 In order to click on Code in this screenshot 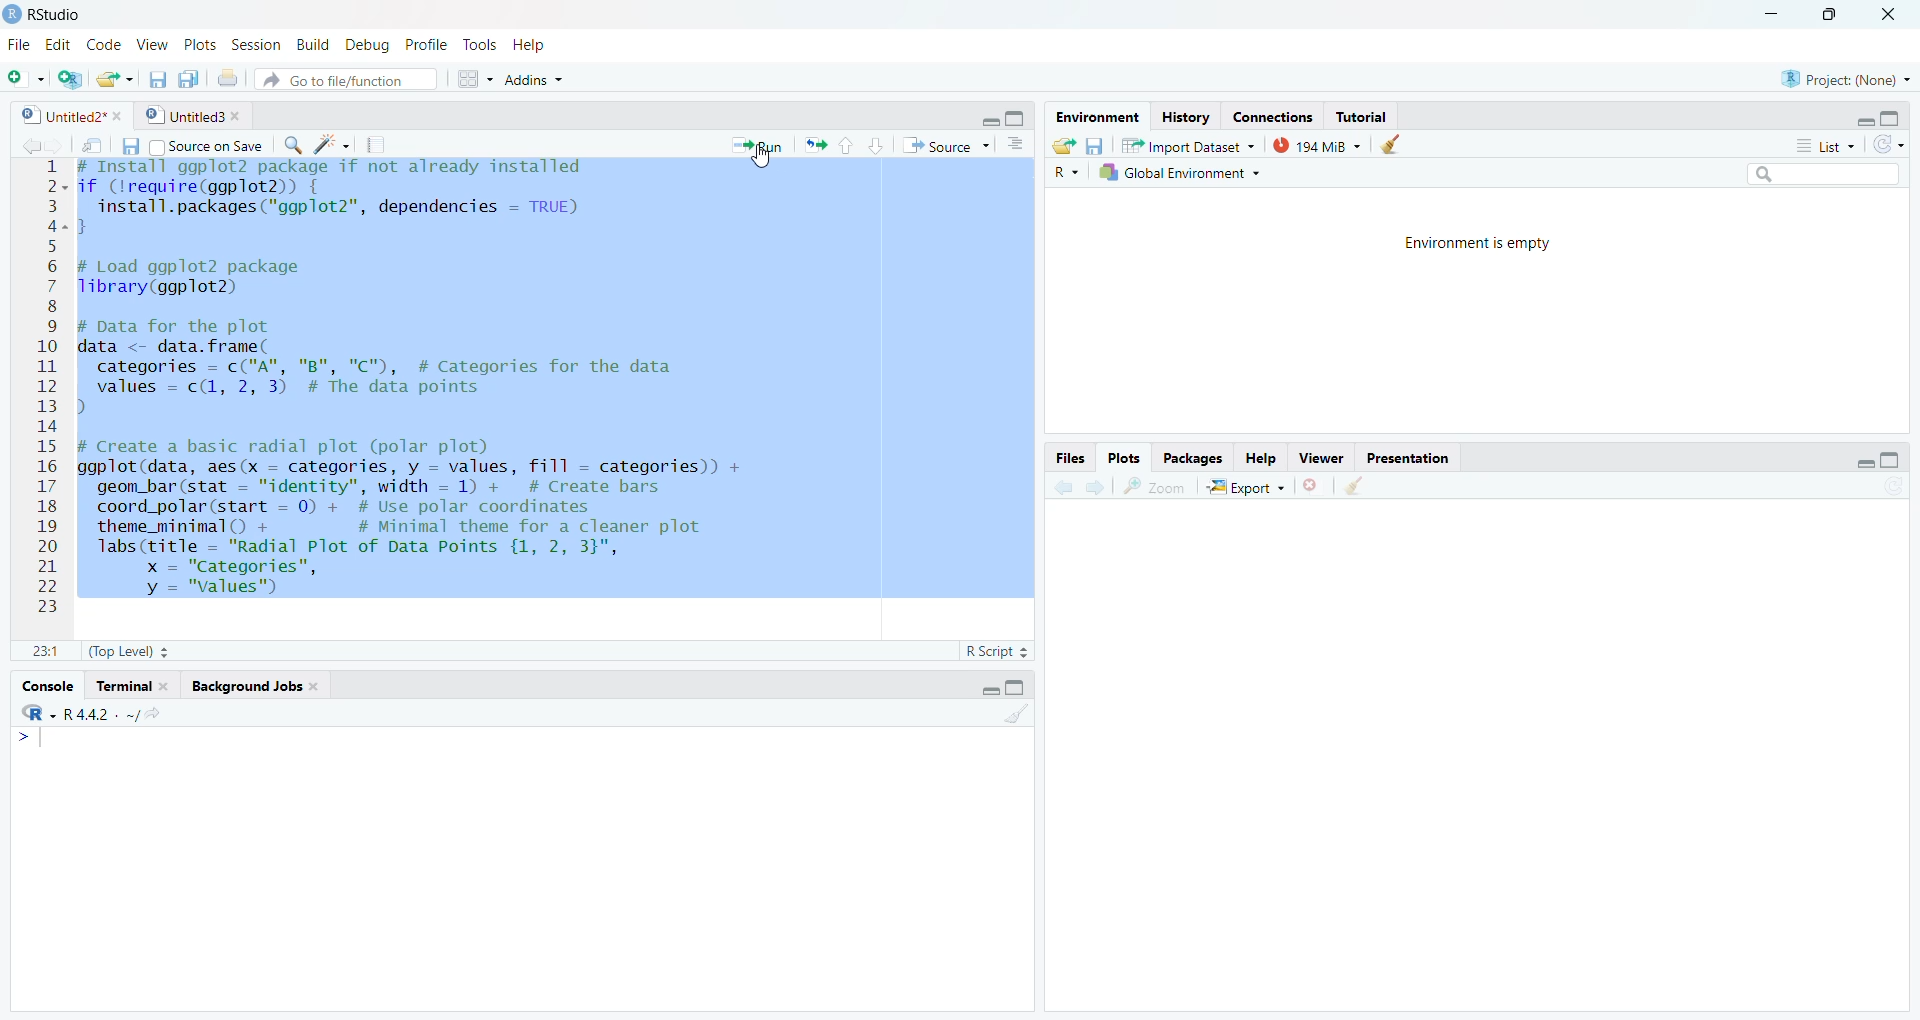, I will do `click(100, 46)`.